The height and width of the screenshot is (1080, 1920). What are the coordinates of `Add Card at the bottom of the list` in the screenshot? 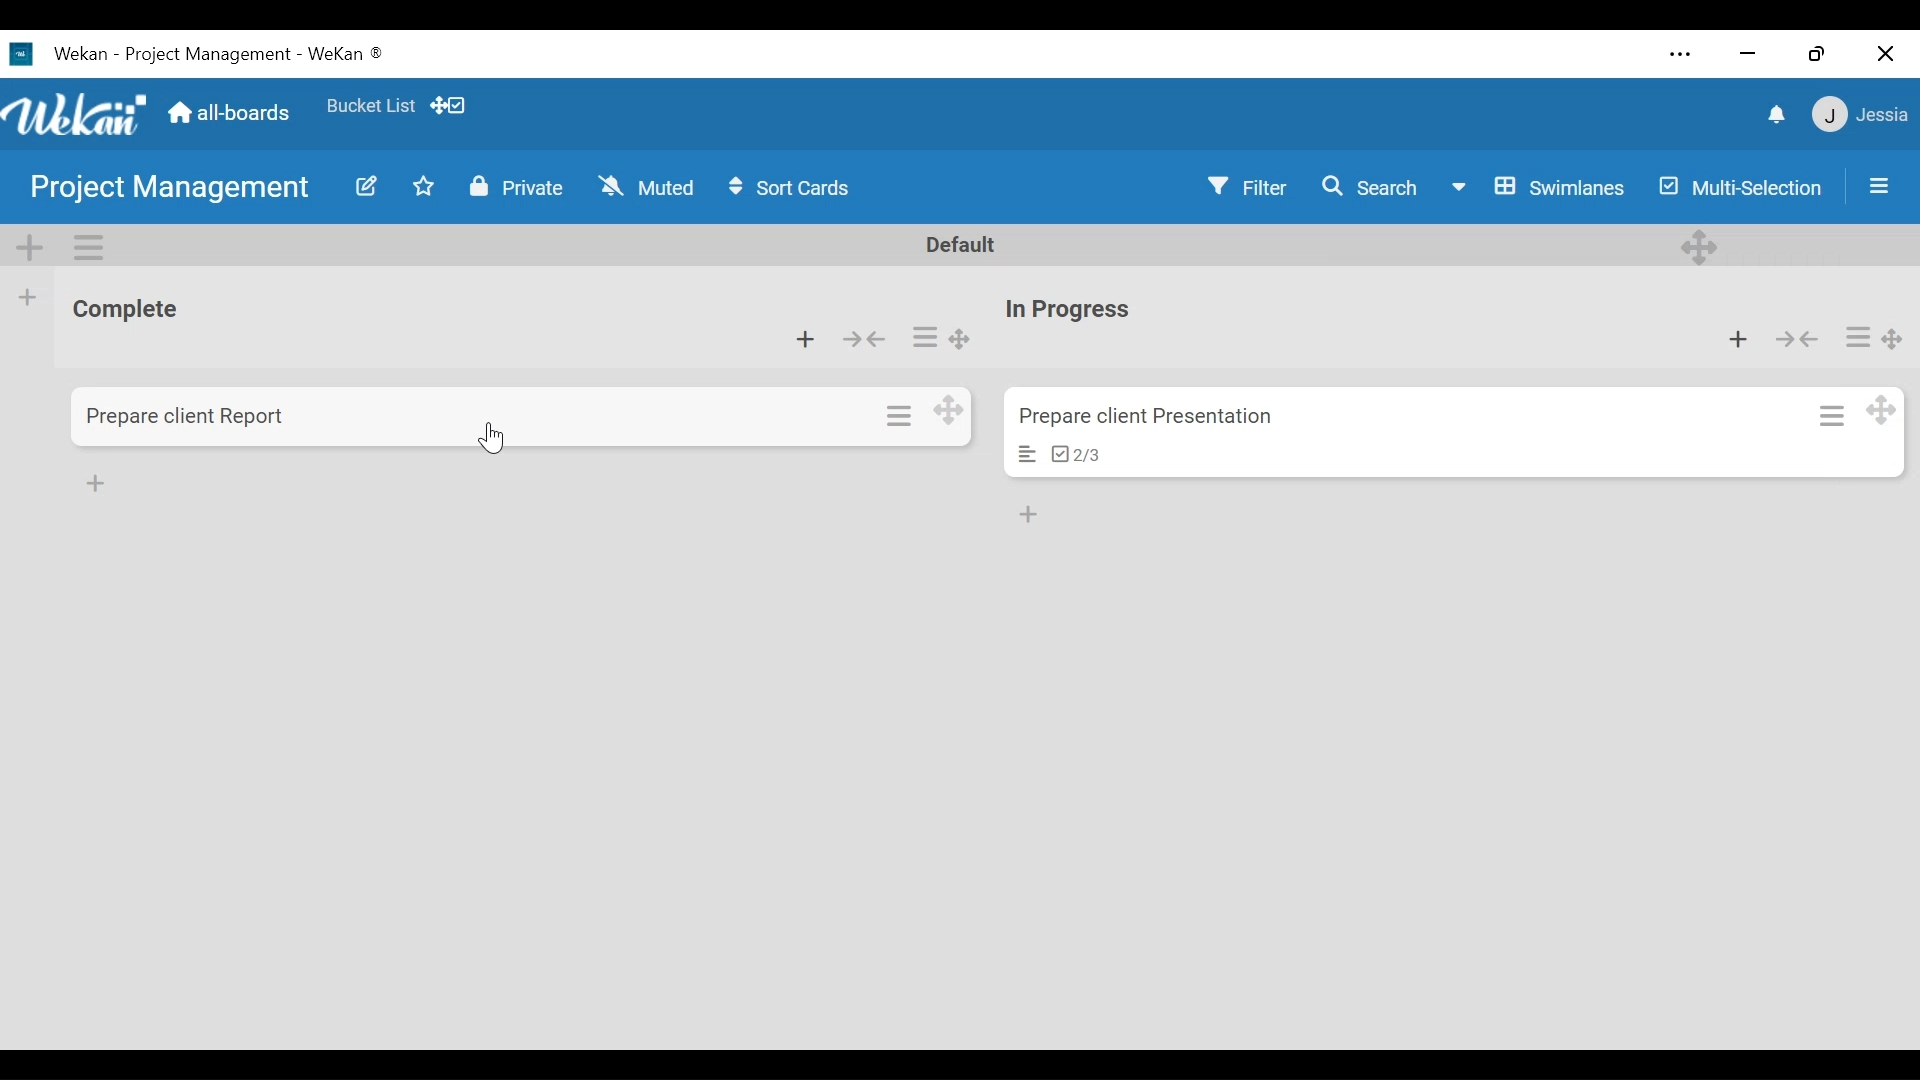 It's located at (95, 481).